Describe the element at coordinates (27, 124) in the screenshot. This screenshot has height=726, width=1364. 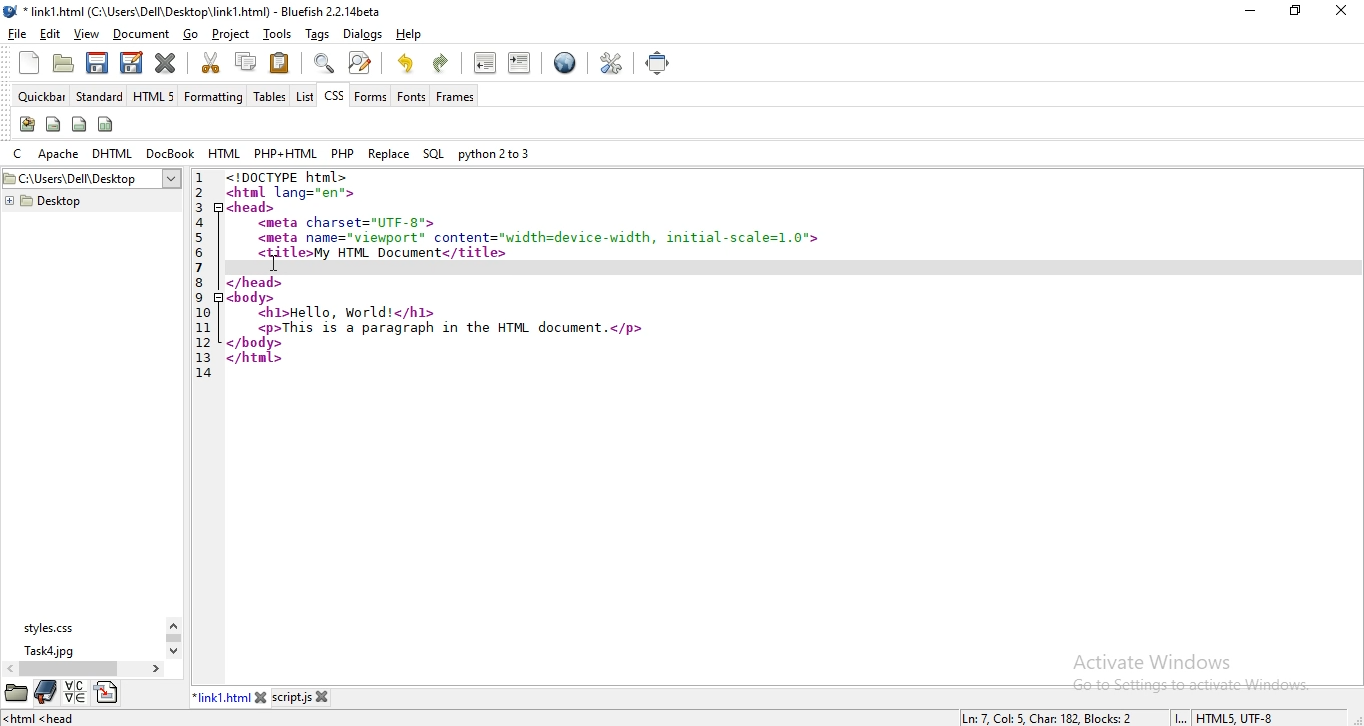
I see `create stylesheet` at that location.